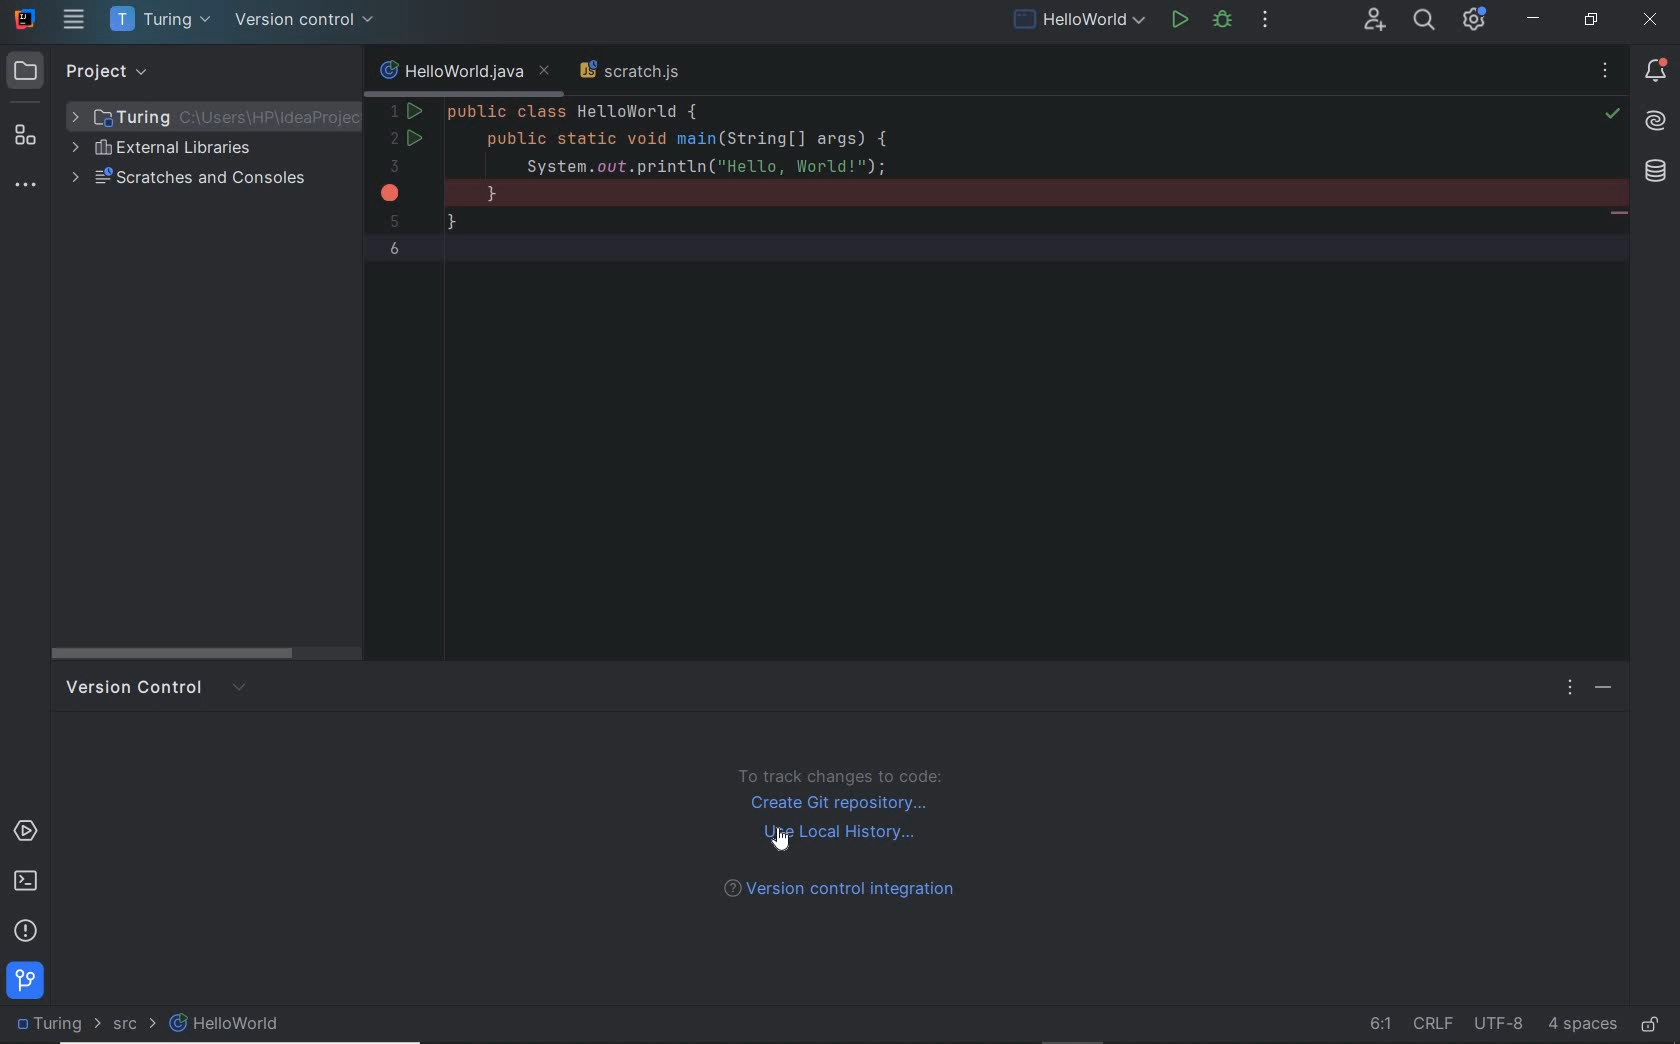 This screenshot has width=1680, height=1044. Describe the element at coordinates (1654, 1025) in the screenshot. I see `make file ready only` at that location.